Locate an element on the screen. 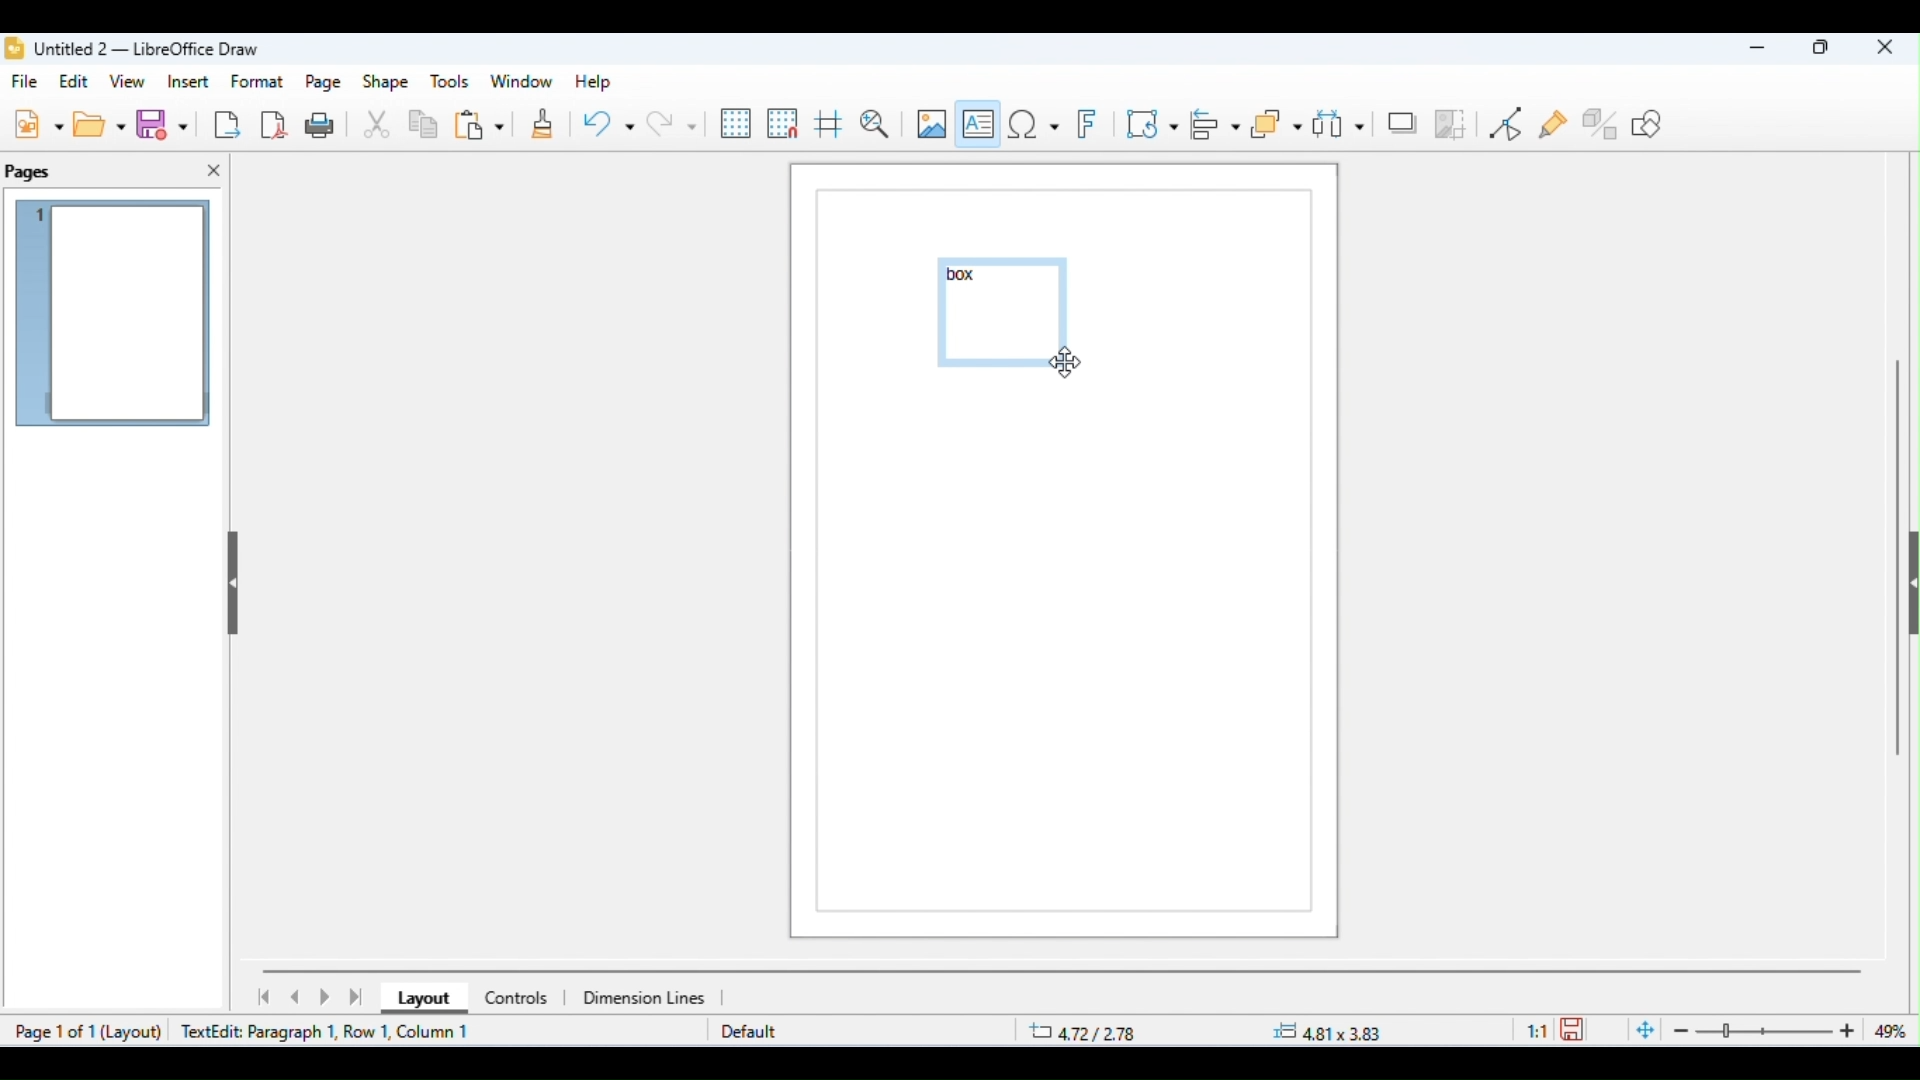 The height and width of the screenshot is (1080, 1920). show extrusion is located at coordinates (1602, 123).